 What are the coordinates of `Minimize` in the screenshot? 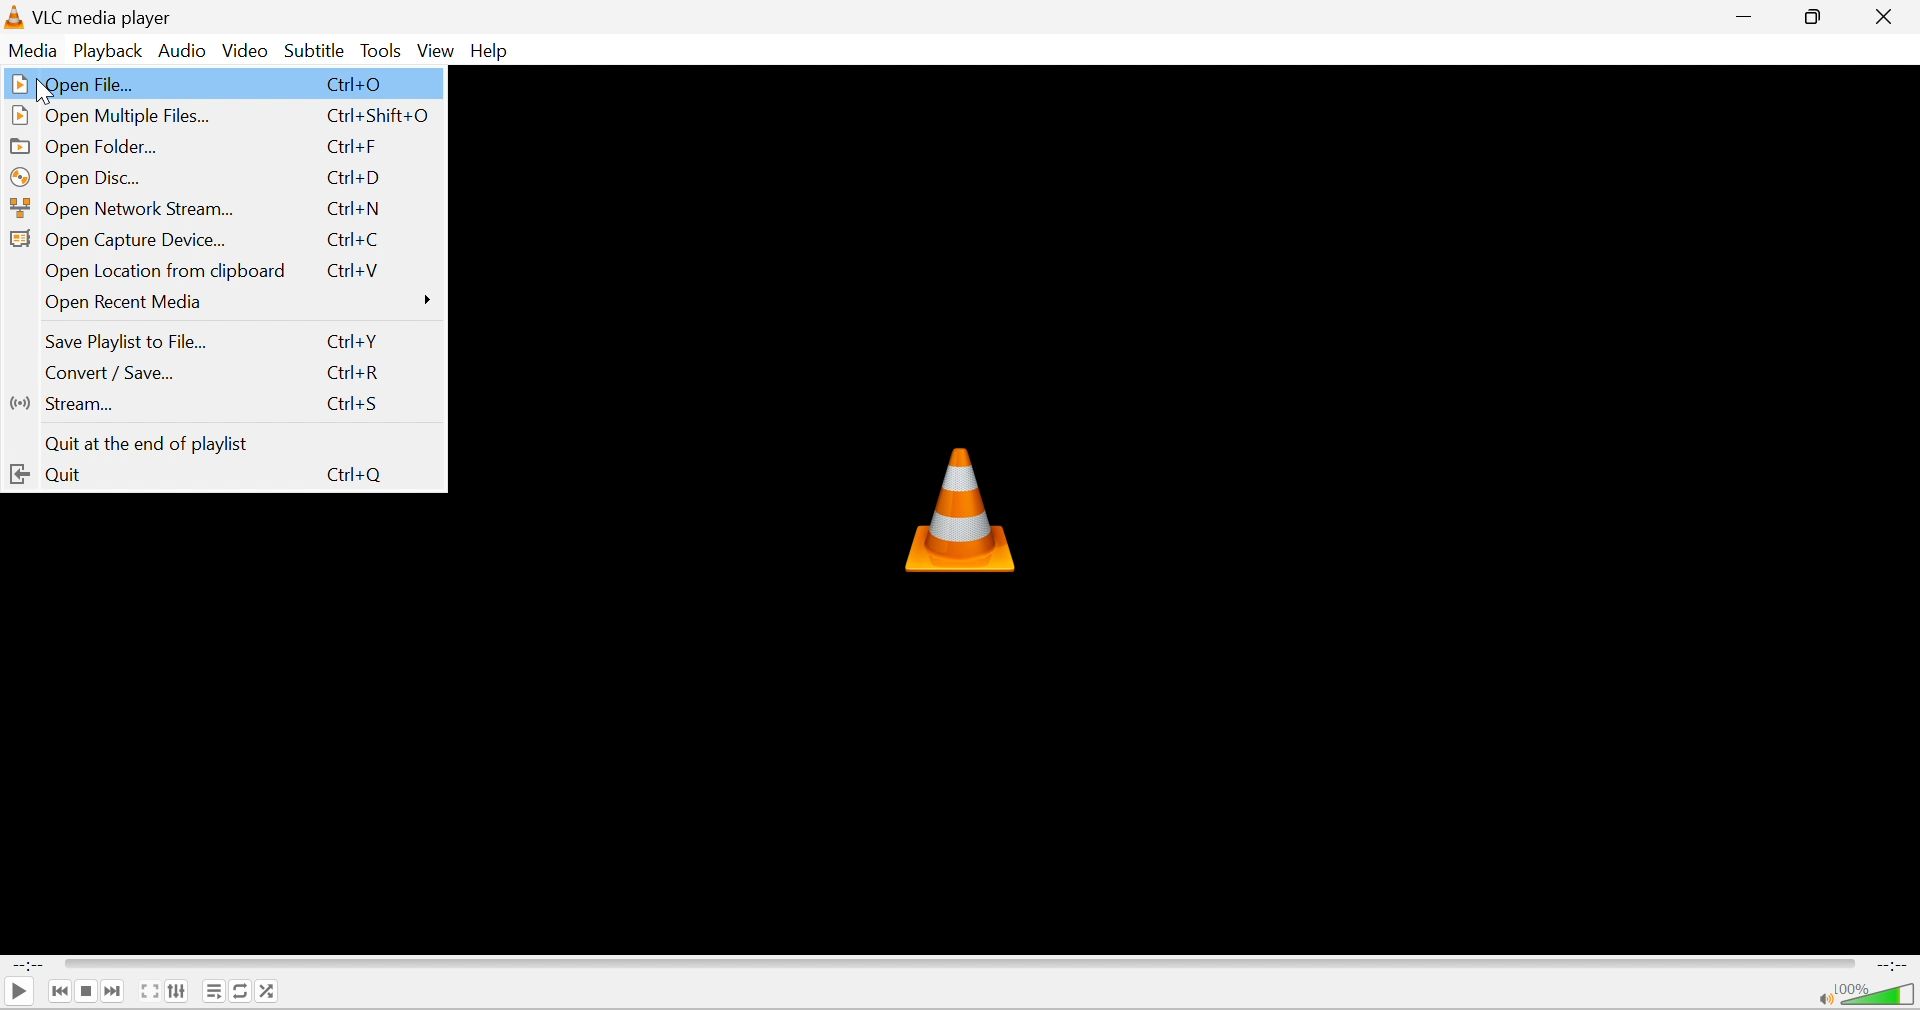 It's located at (1750, 14).